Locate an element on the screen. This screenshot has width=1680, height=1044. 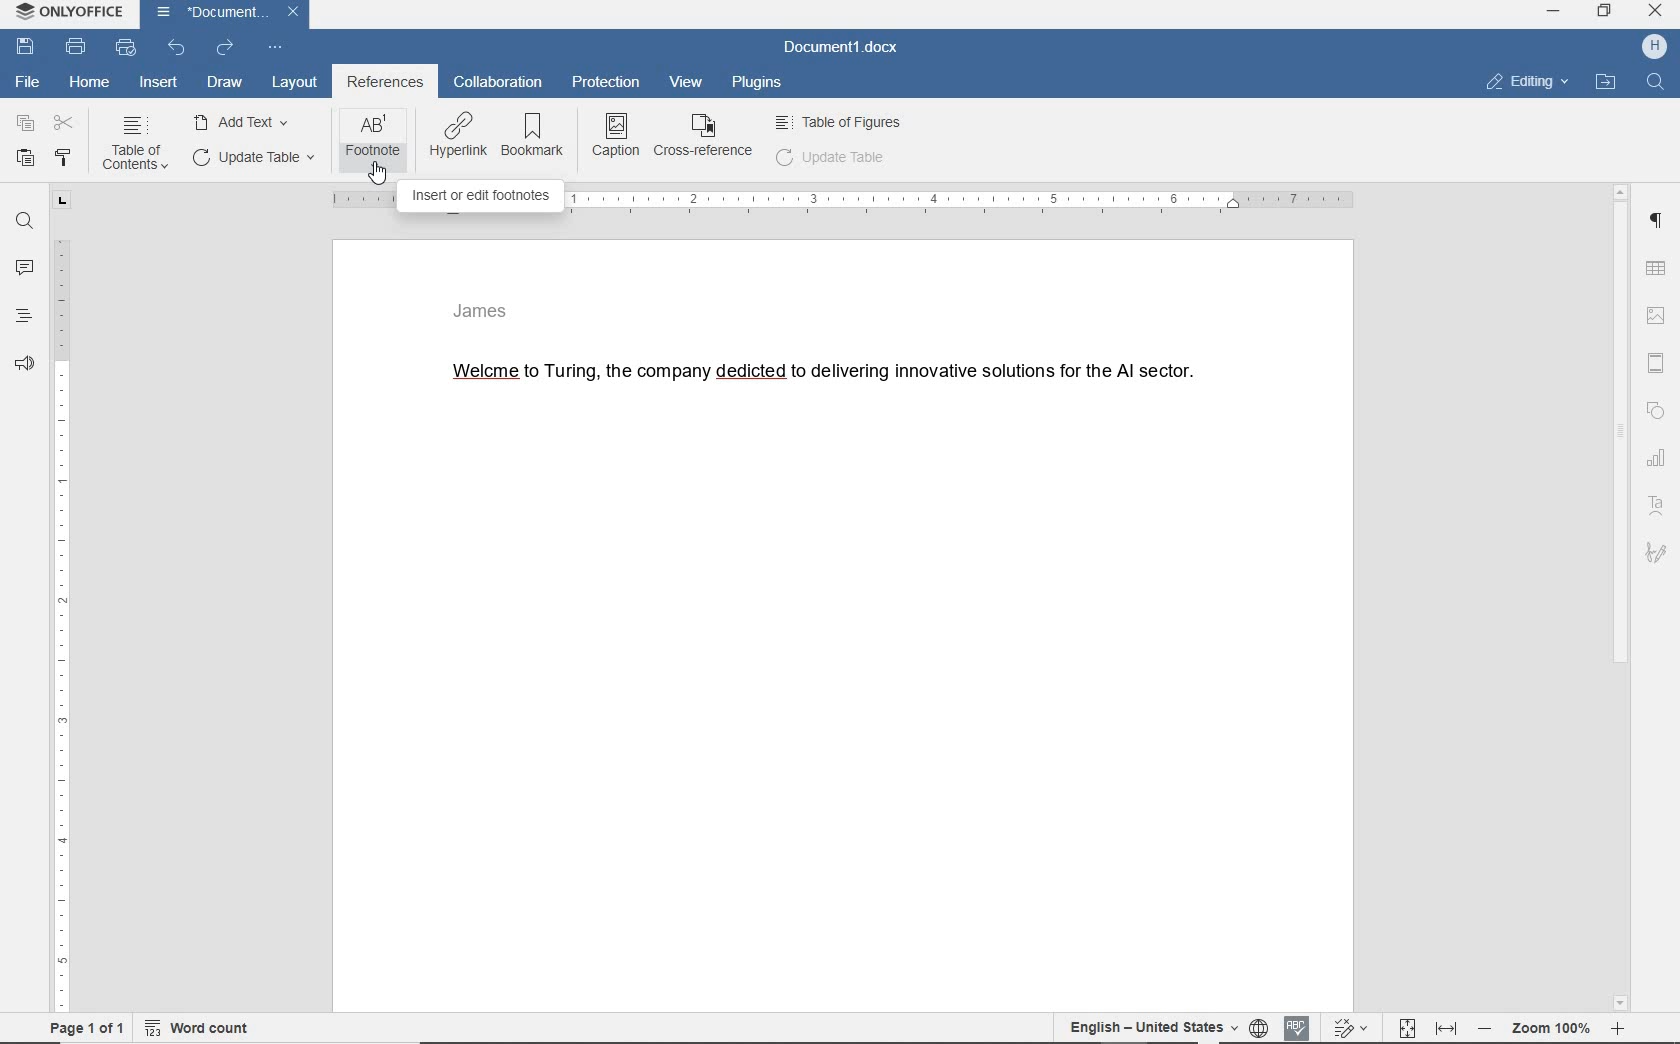
PARAGRAPH SETTINGS is located at coordinates (1658, 223).